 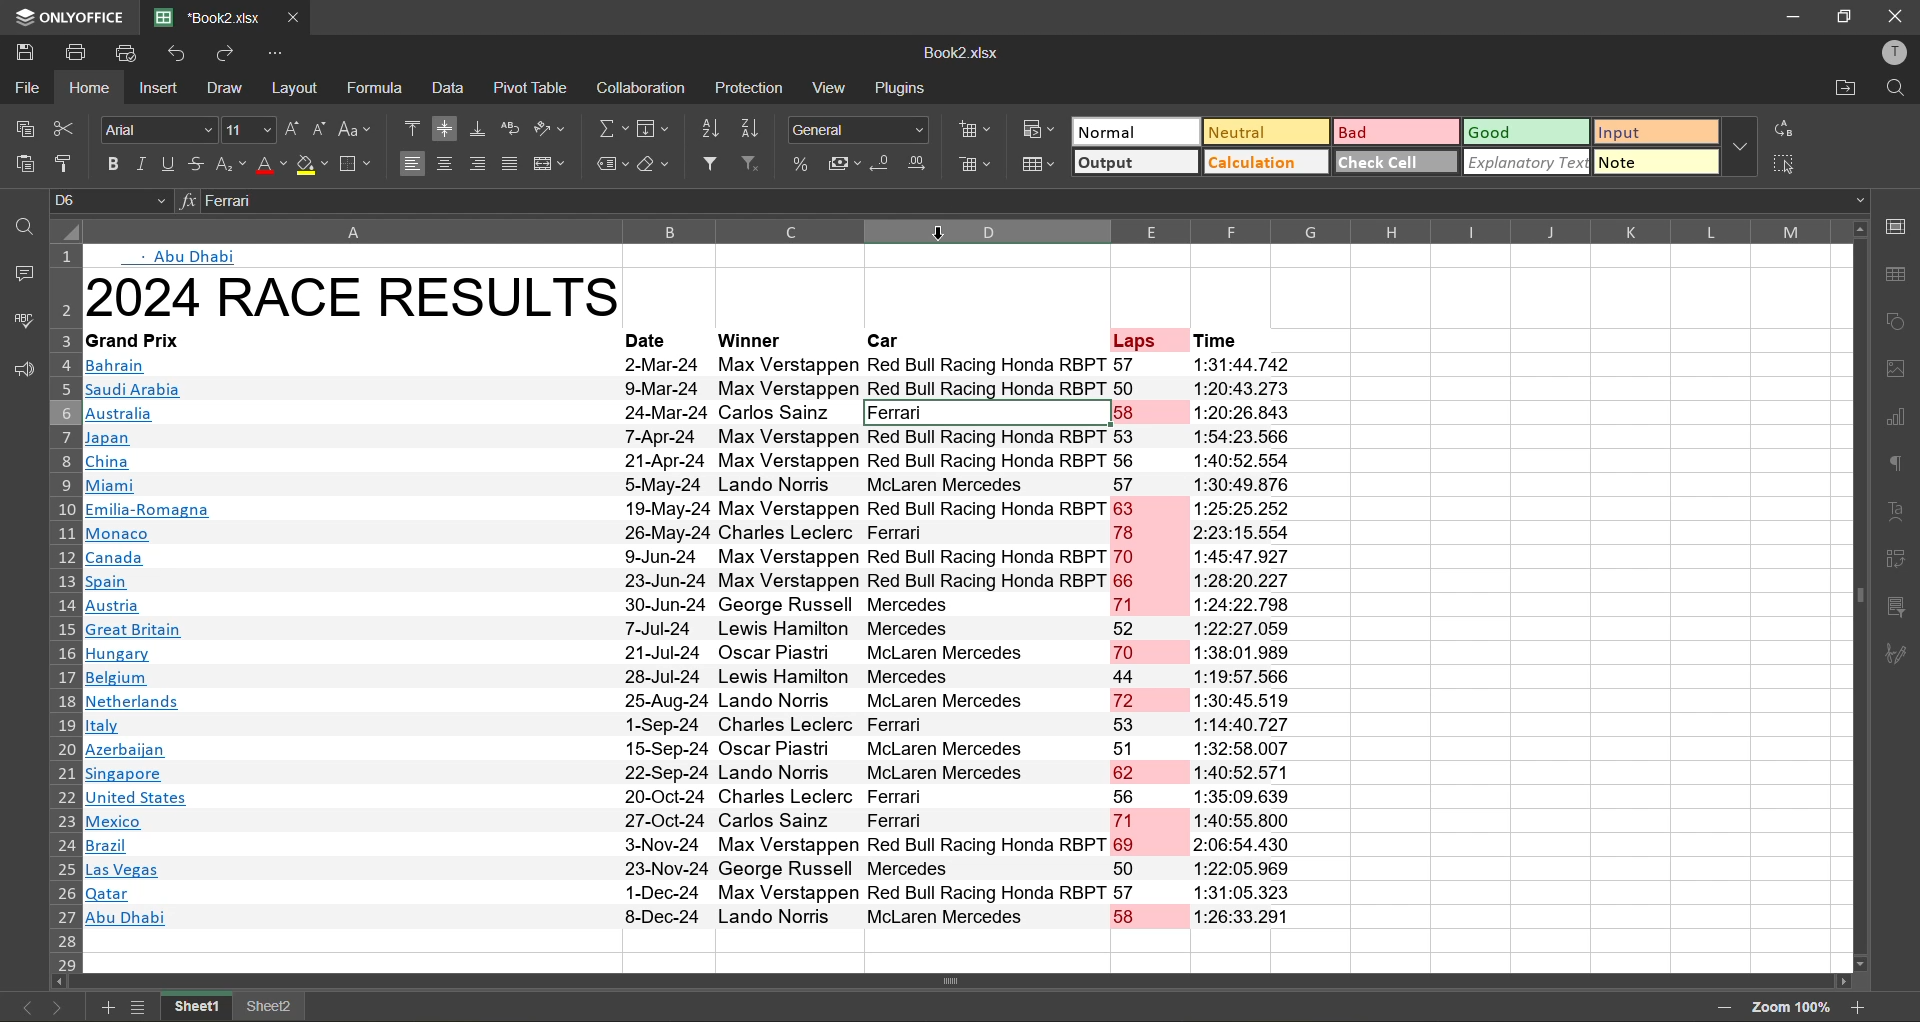 I want to click on Bl Austria 30-Jun-24 George Russell Mercedes 71 1:24:22.798, so click(x=690, y=604).